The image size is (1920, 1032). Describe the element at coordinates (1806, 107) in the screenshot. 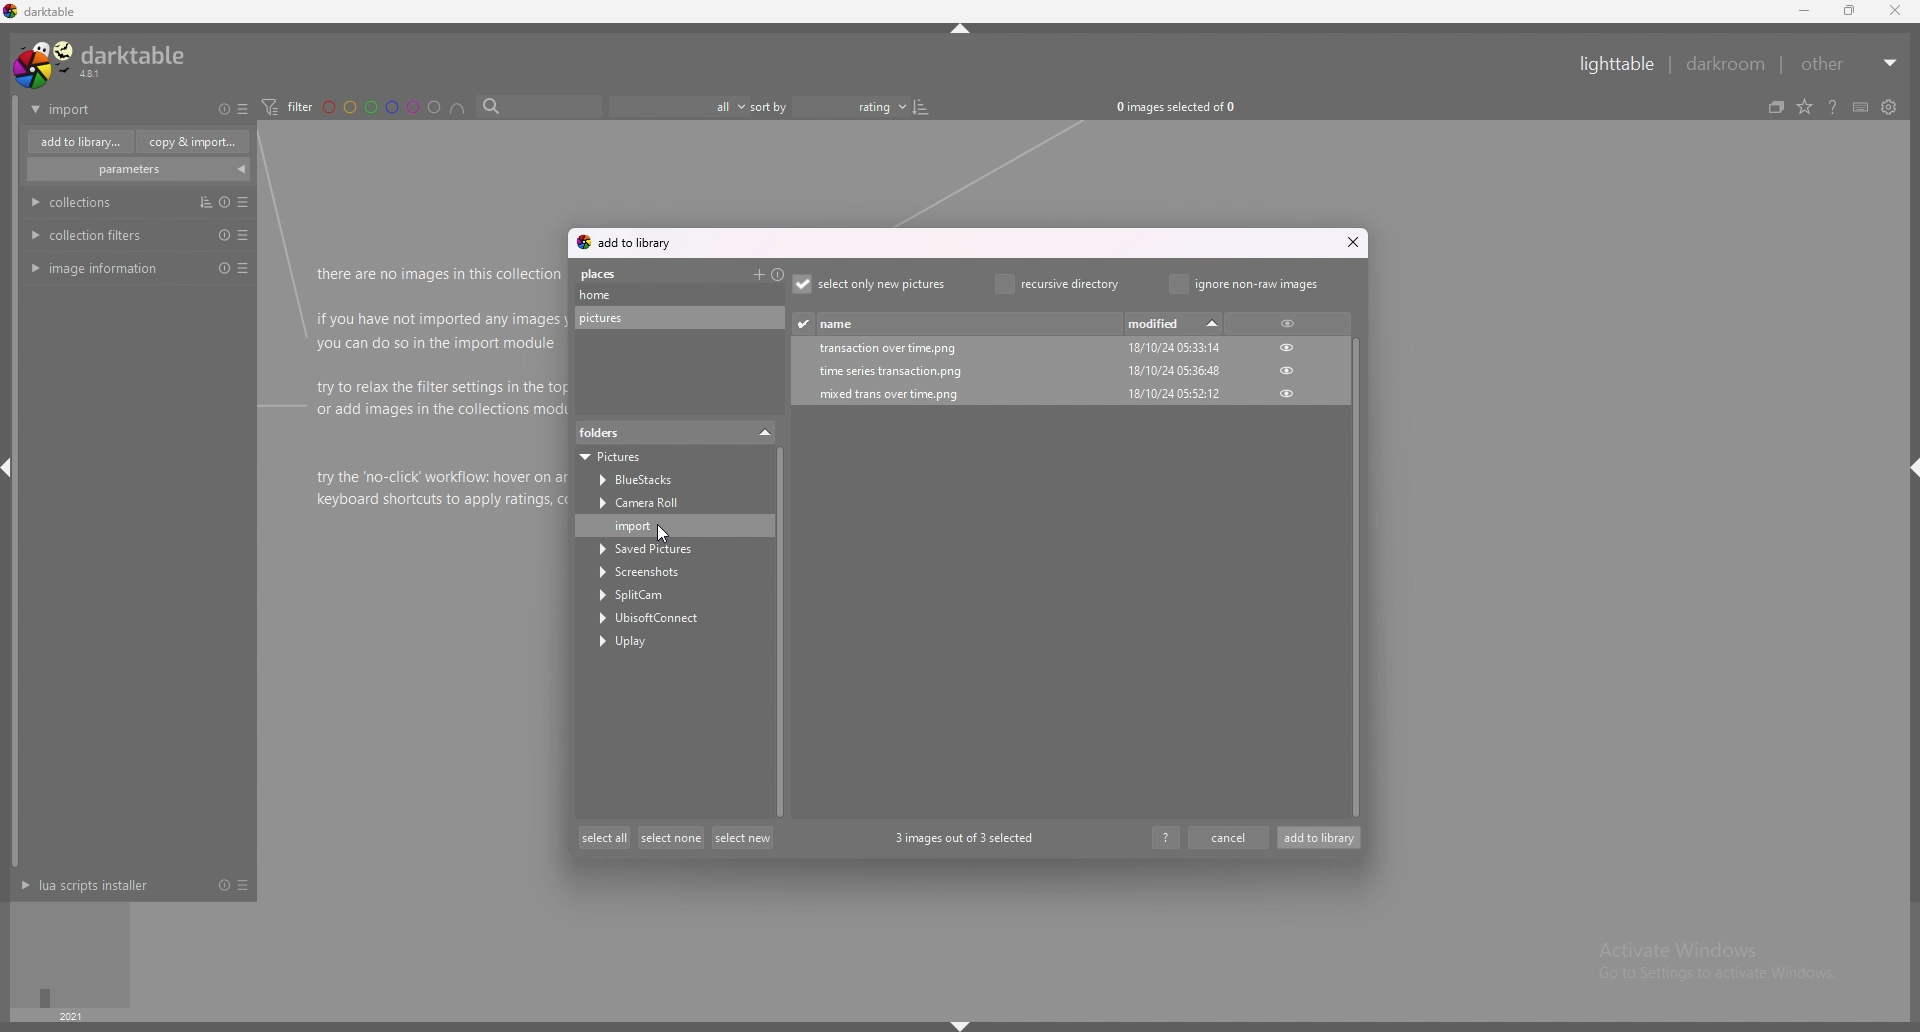

I see `change type of overlays` at that location.